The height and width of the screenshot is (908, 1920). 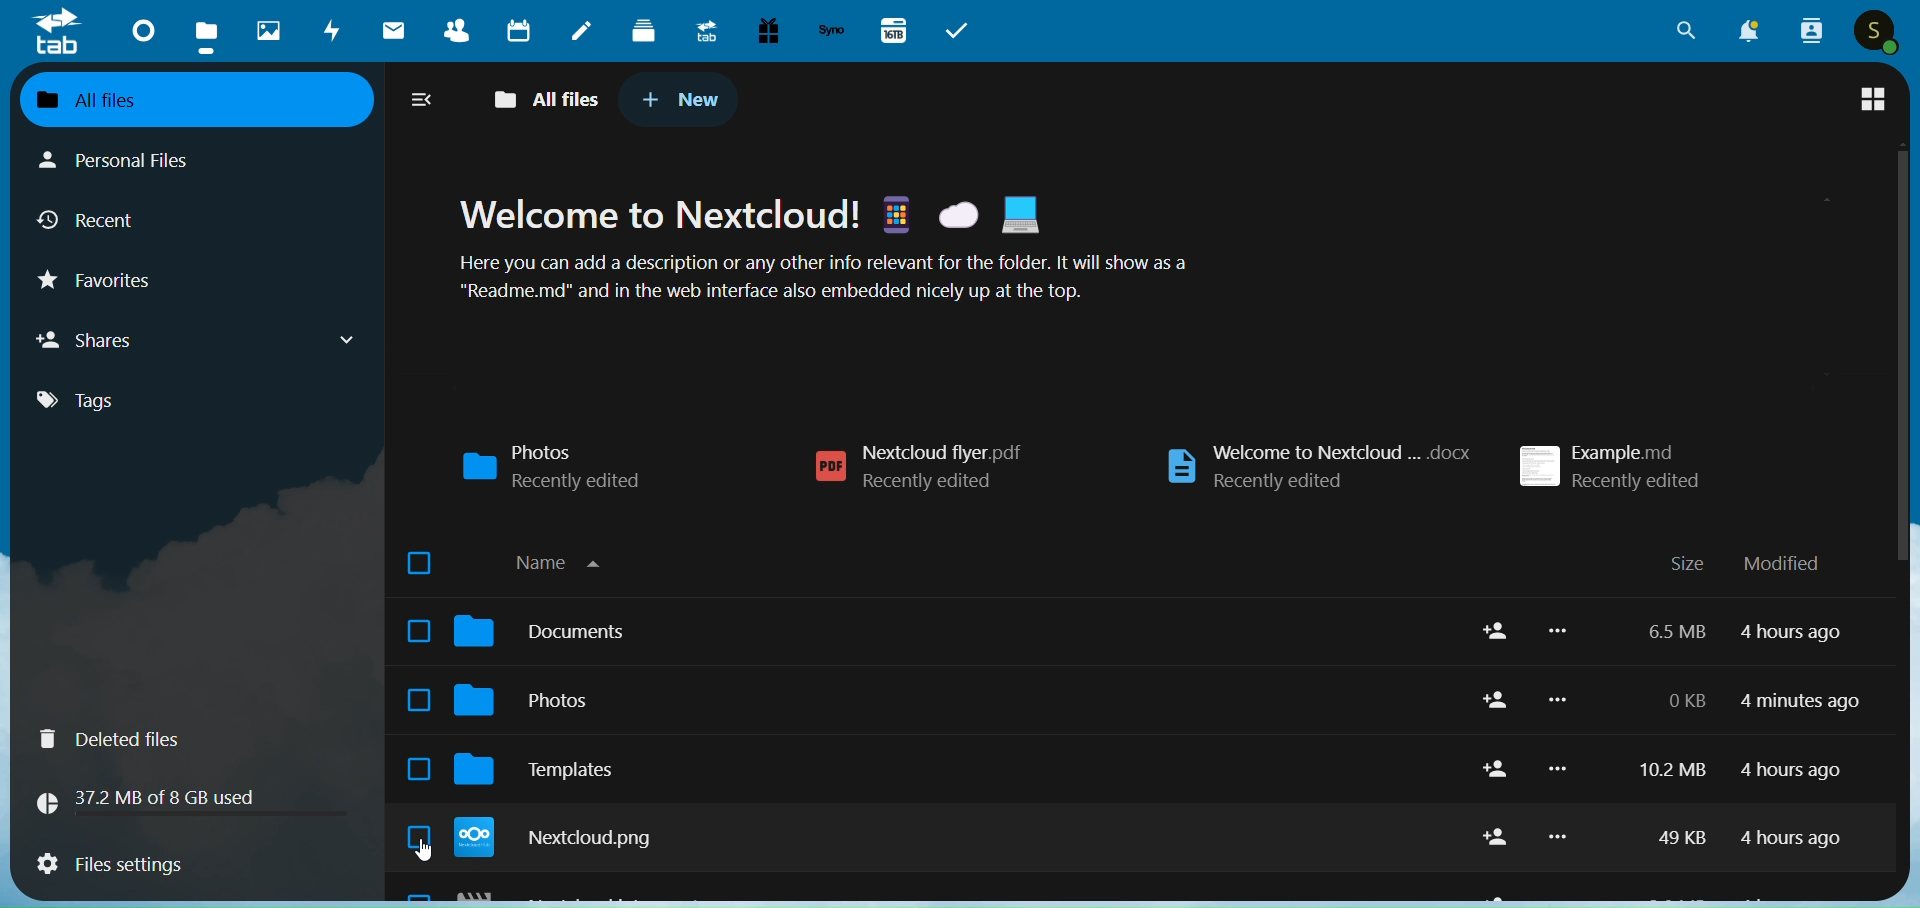 What do you see at coordinates (520, 30) in the screenshot?
I see `calendar` at bounding box center [520, 30].